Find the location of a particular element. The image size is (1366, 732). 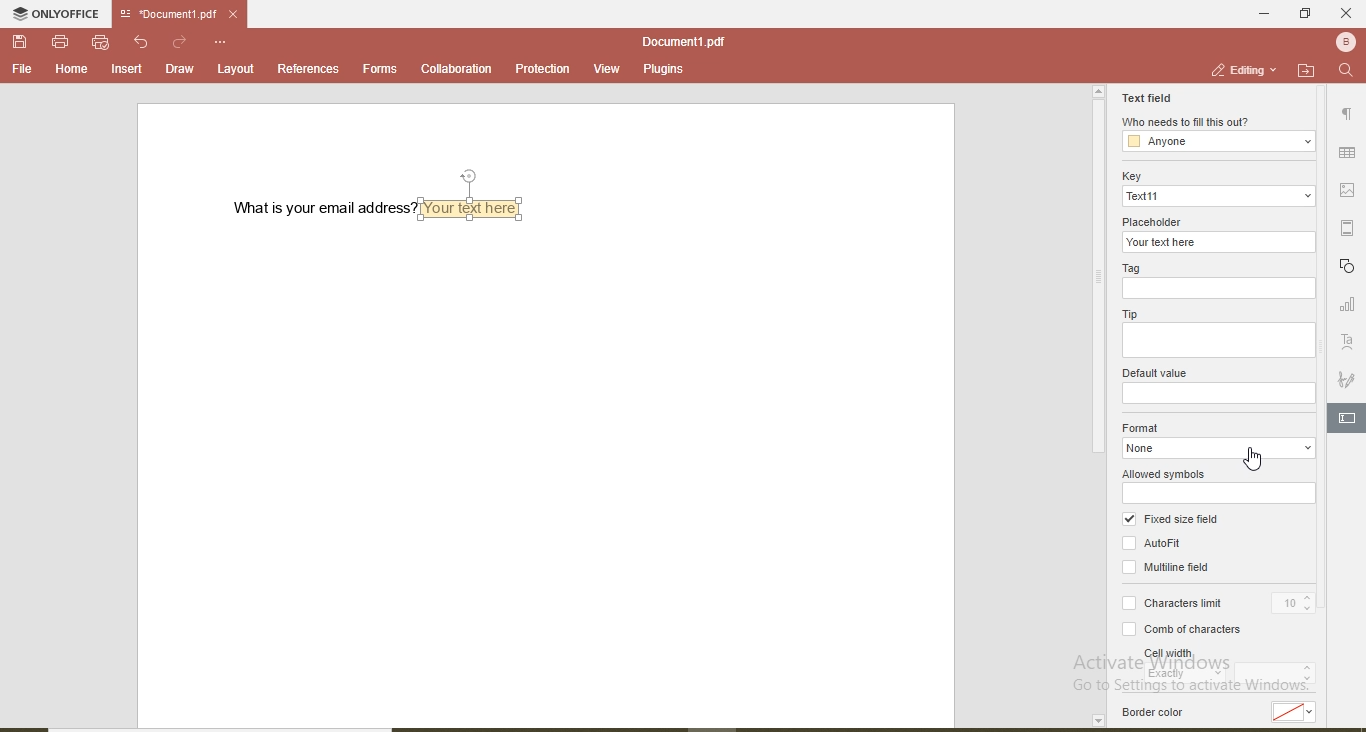

find is located at coordinates (1346, 71).